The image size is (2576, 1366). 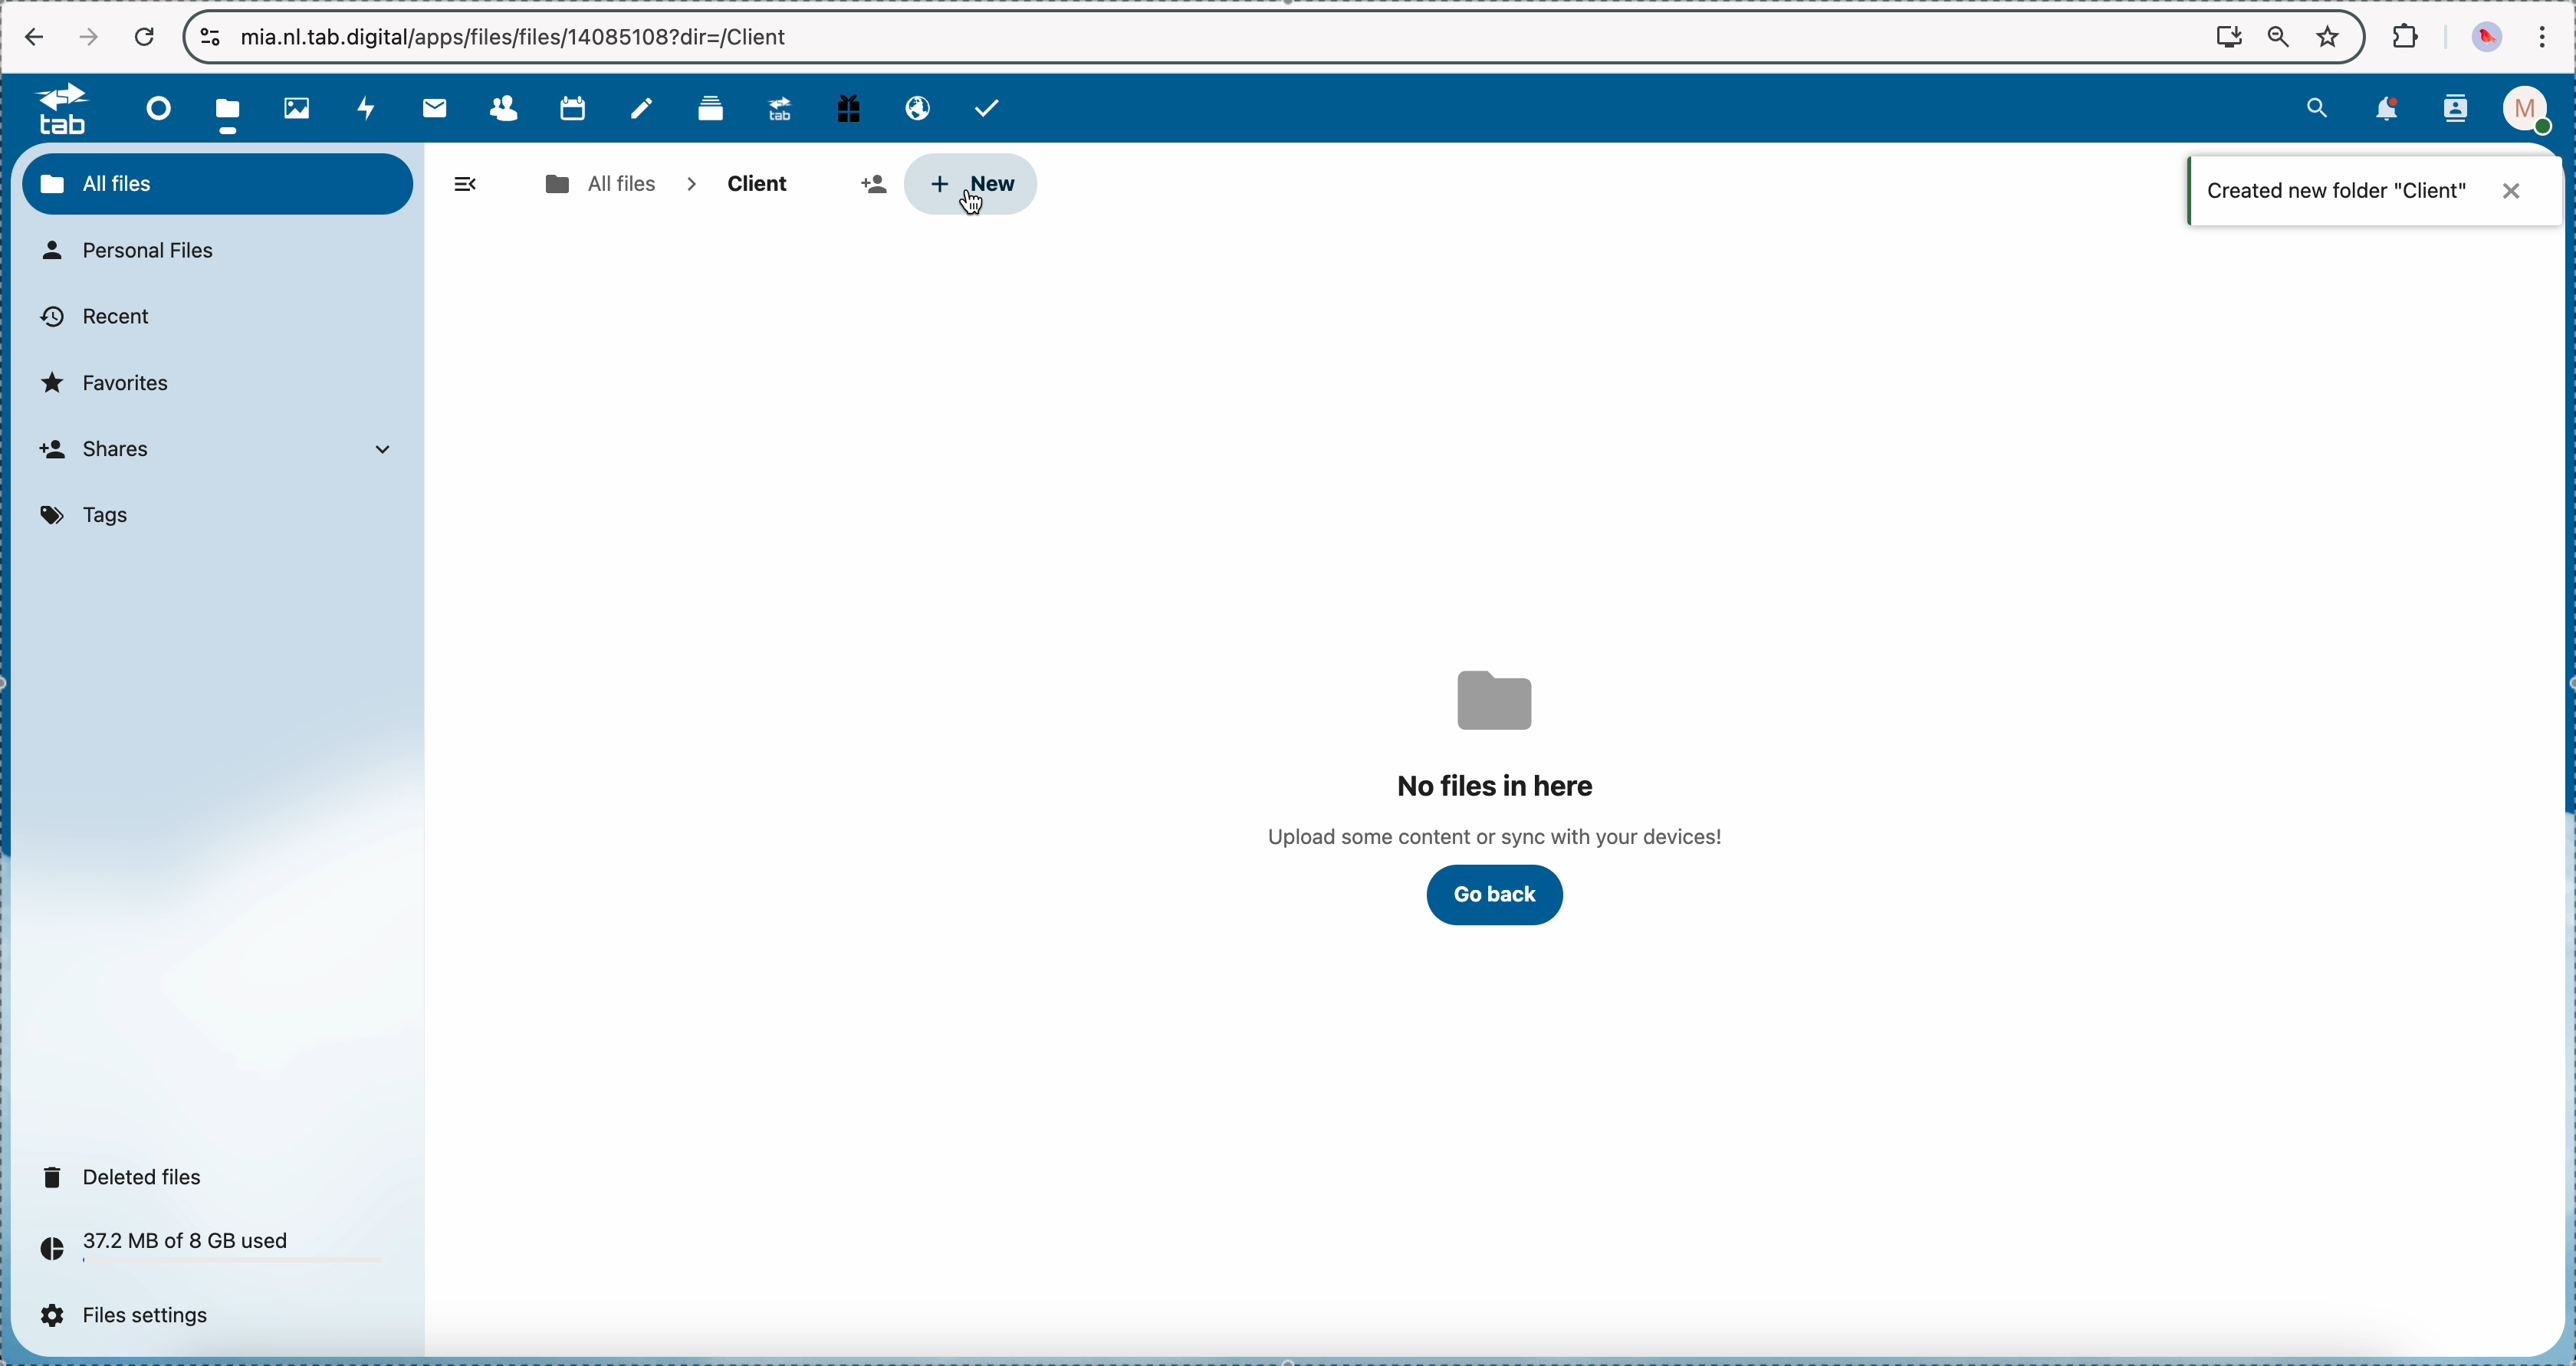 I want to click on dashboard, so click(x=153, y=108).